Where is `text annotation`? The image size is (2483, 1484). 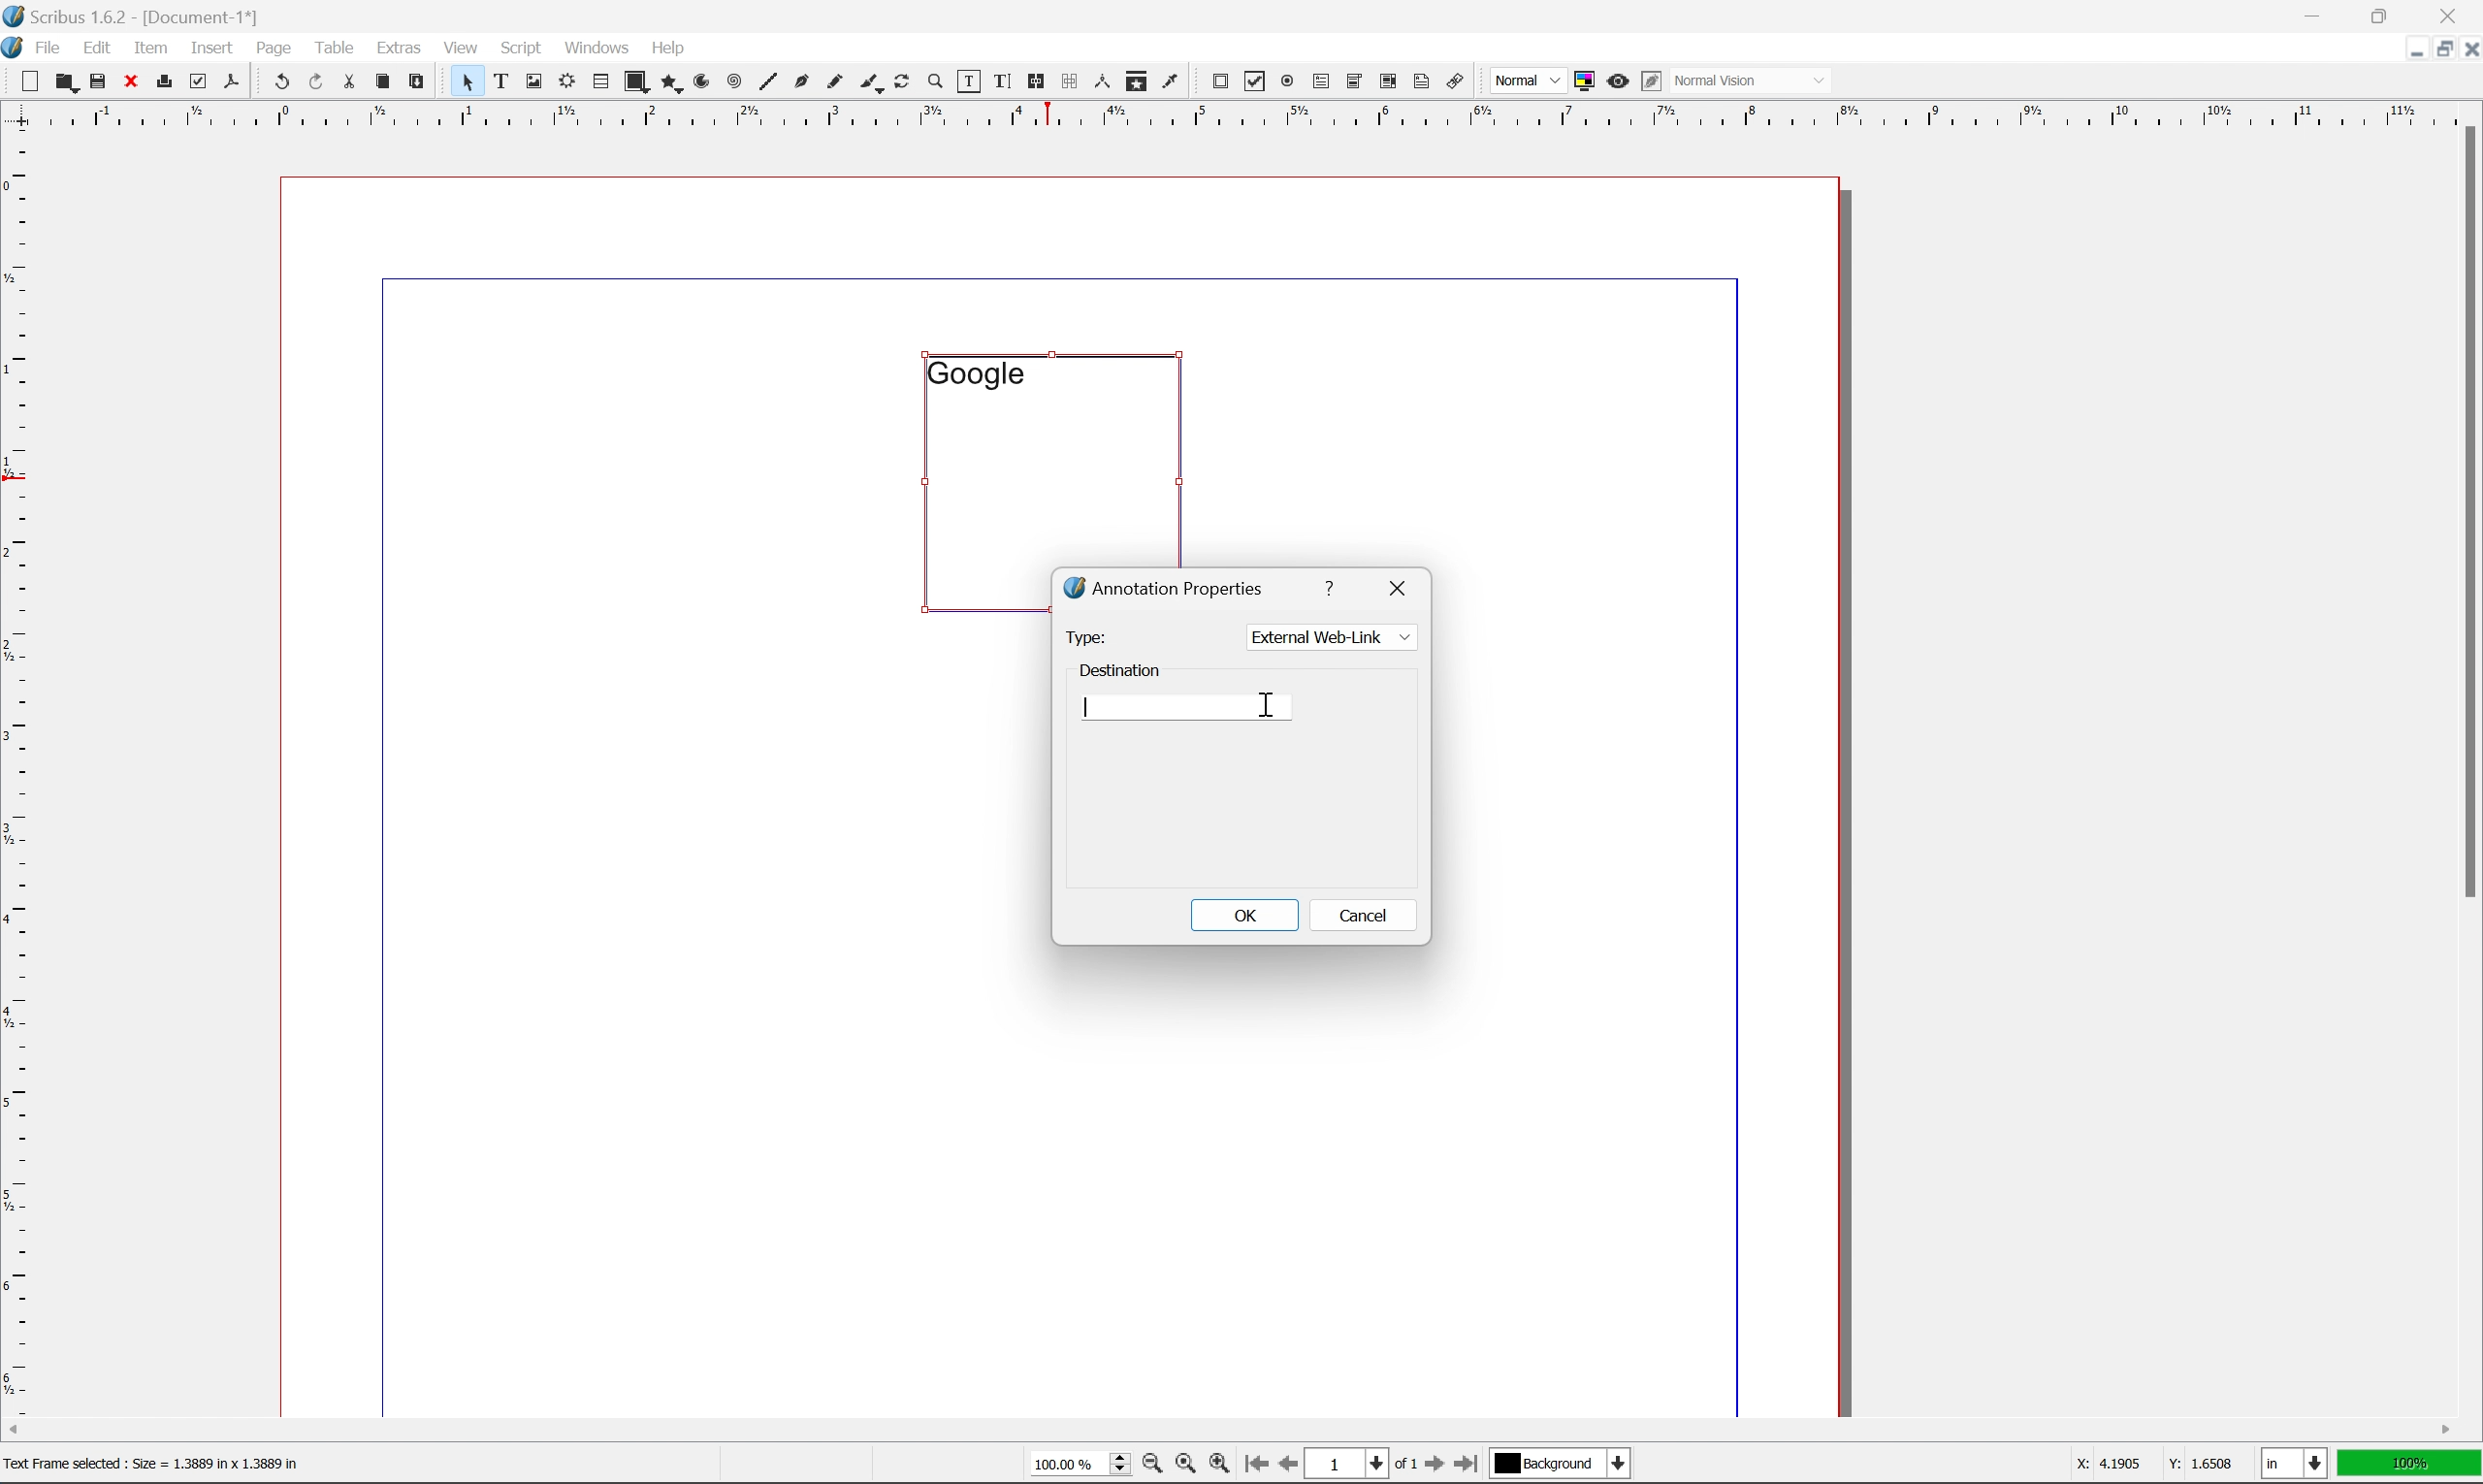
text annotation is located at coordinates (1422, 81).